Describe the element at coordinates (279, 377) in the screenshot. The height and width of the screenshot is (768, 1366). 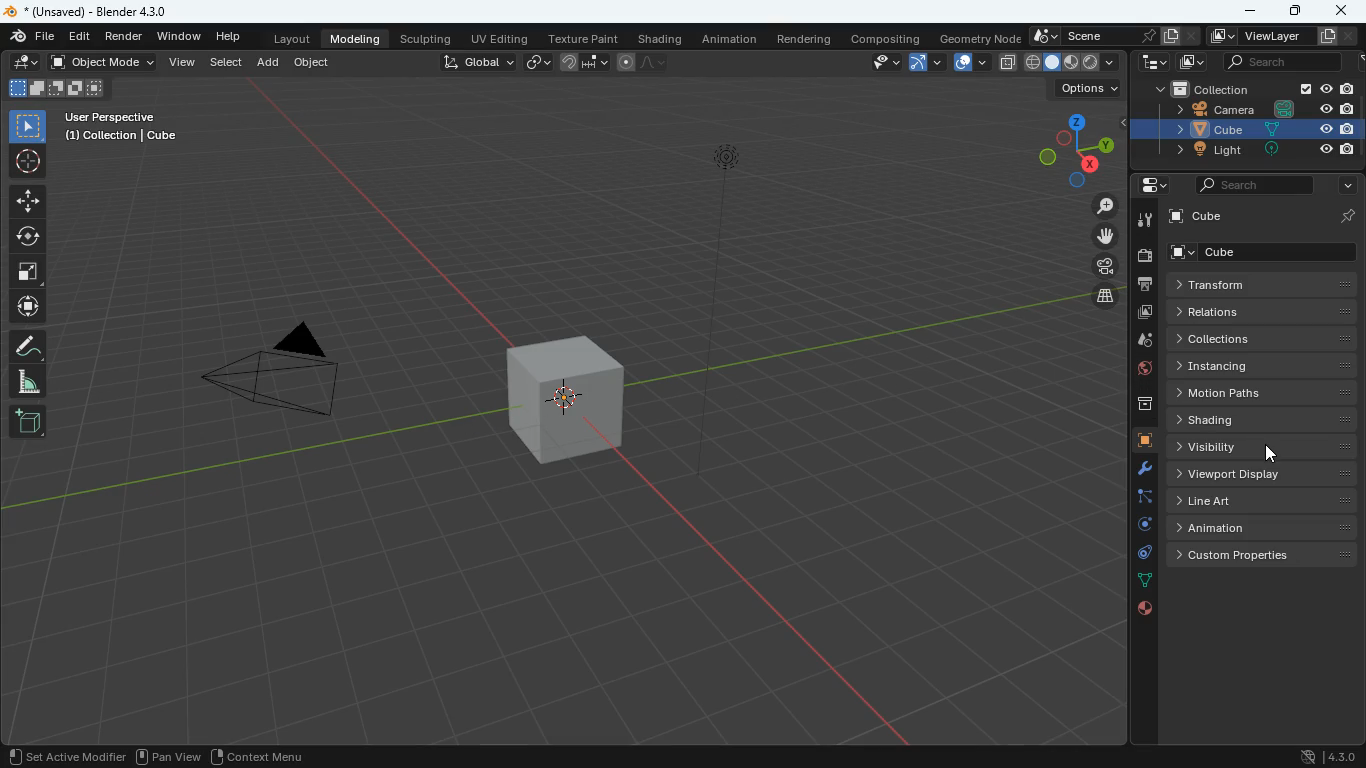
I see `camera` at that location.